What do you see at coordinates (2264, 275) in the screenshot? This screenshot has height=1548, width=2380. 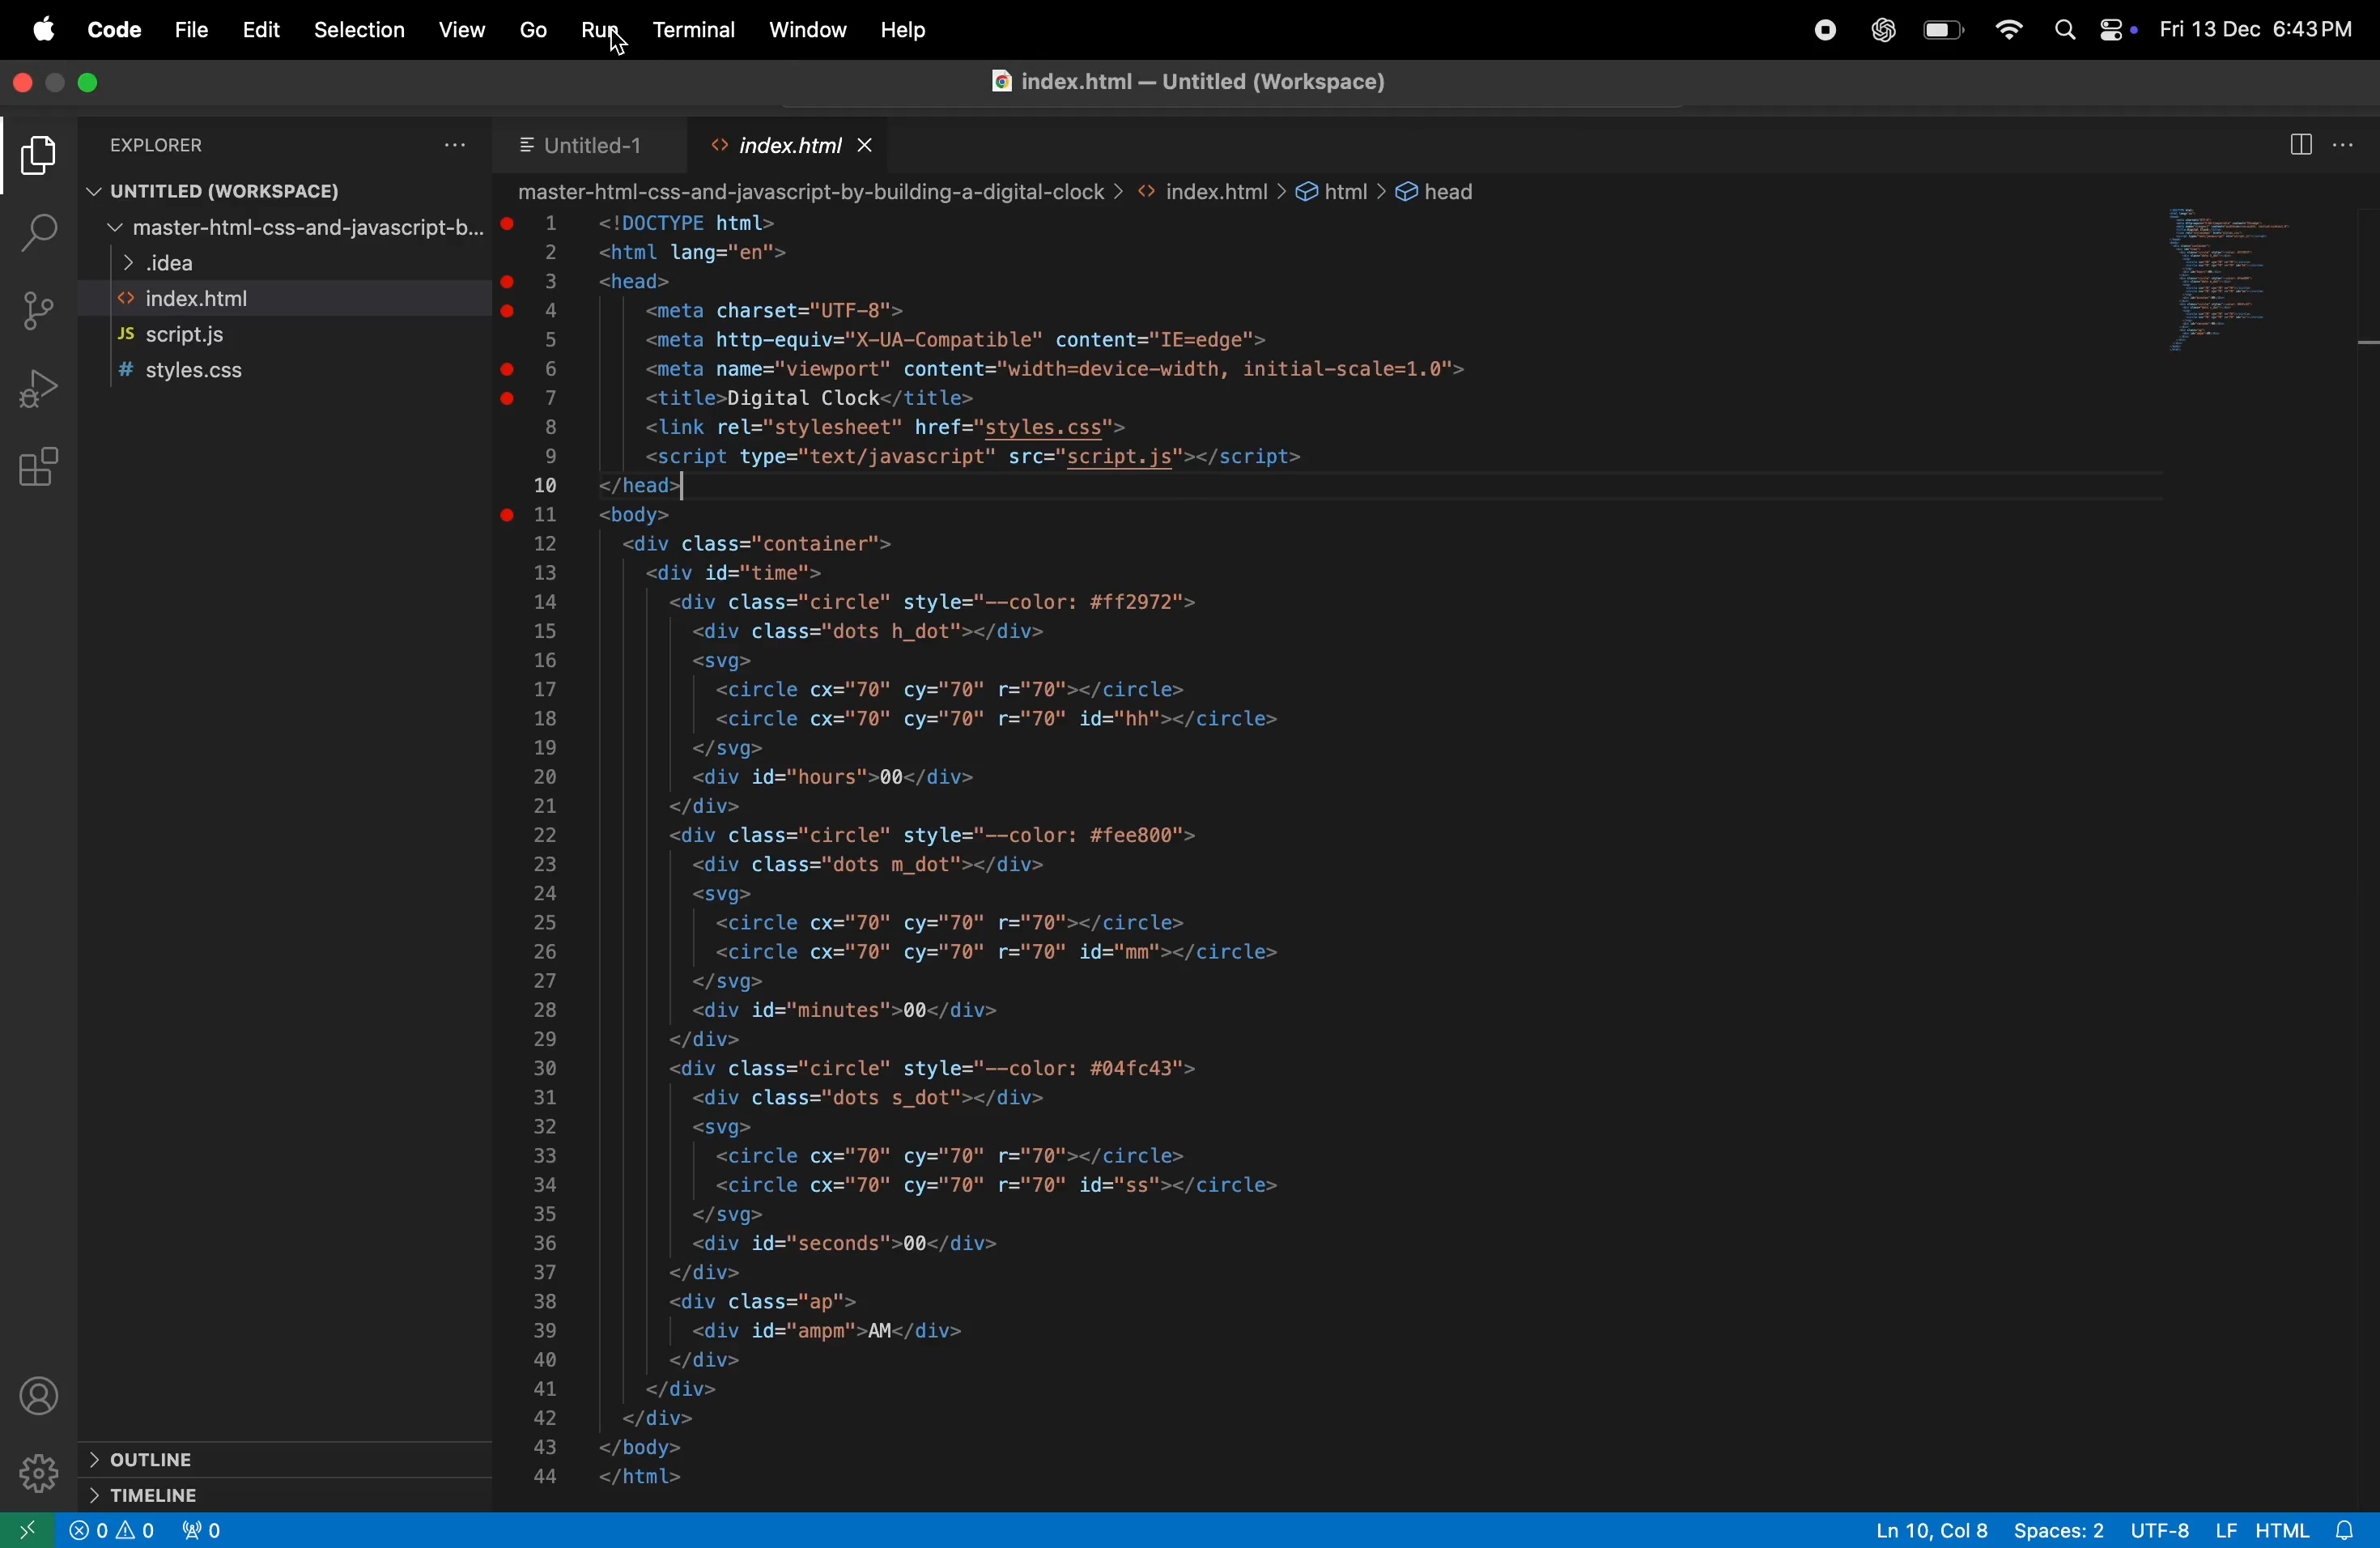 I see `code window` at bounding box center [2264, 275].